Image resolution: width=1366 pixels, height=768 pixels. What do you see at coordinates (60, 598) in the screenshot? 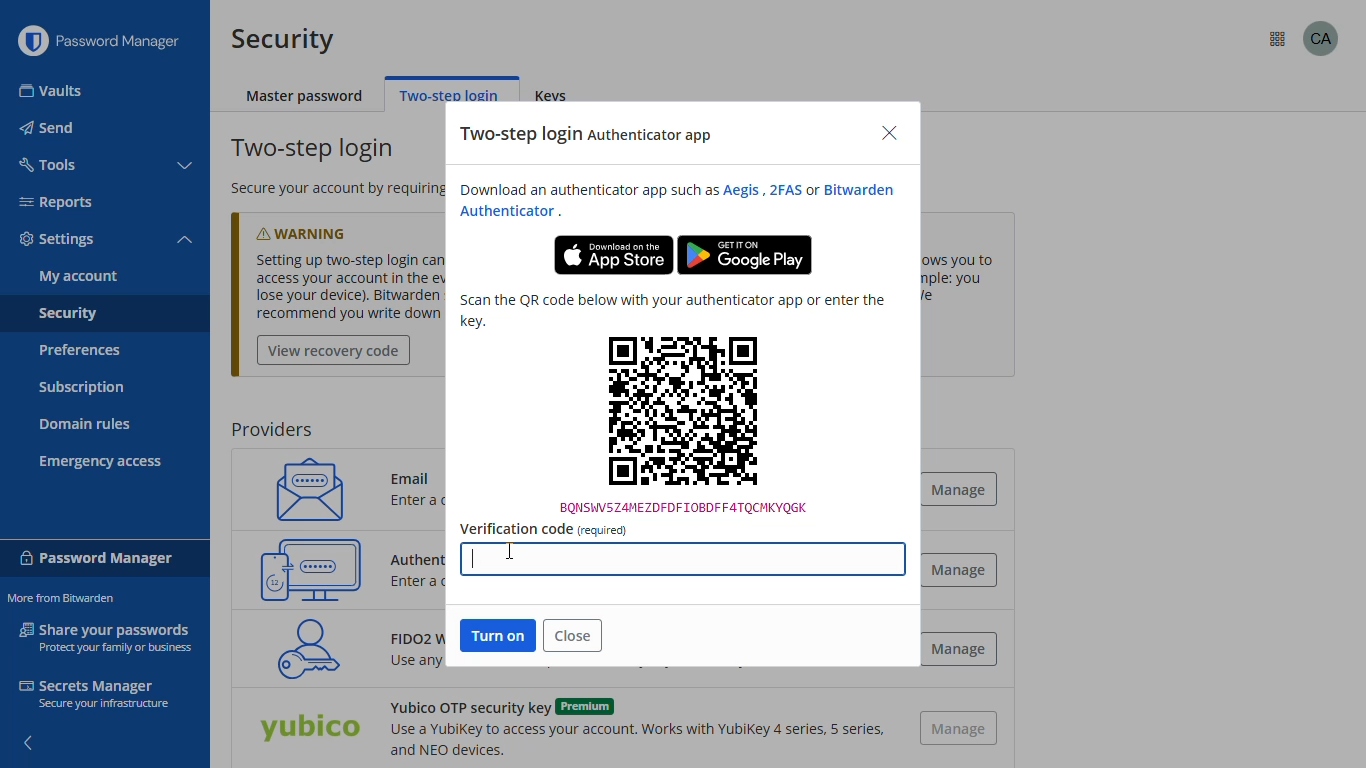
I see `more from bitwarden` at bounding box center [60, 598].